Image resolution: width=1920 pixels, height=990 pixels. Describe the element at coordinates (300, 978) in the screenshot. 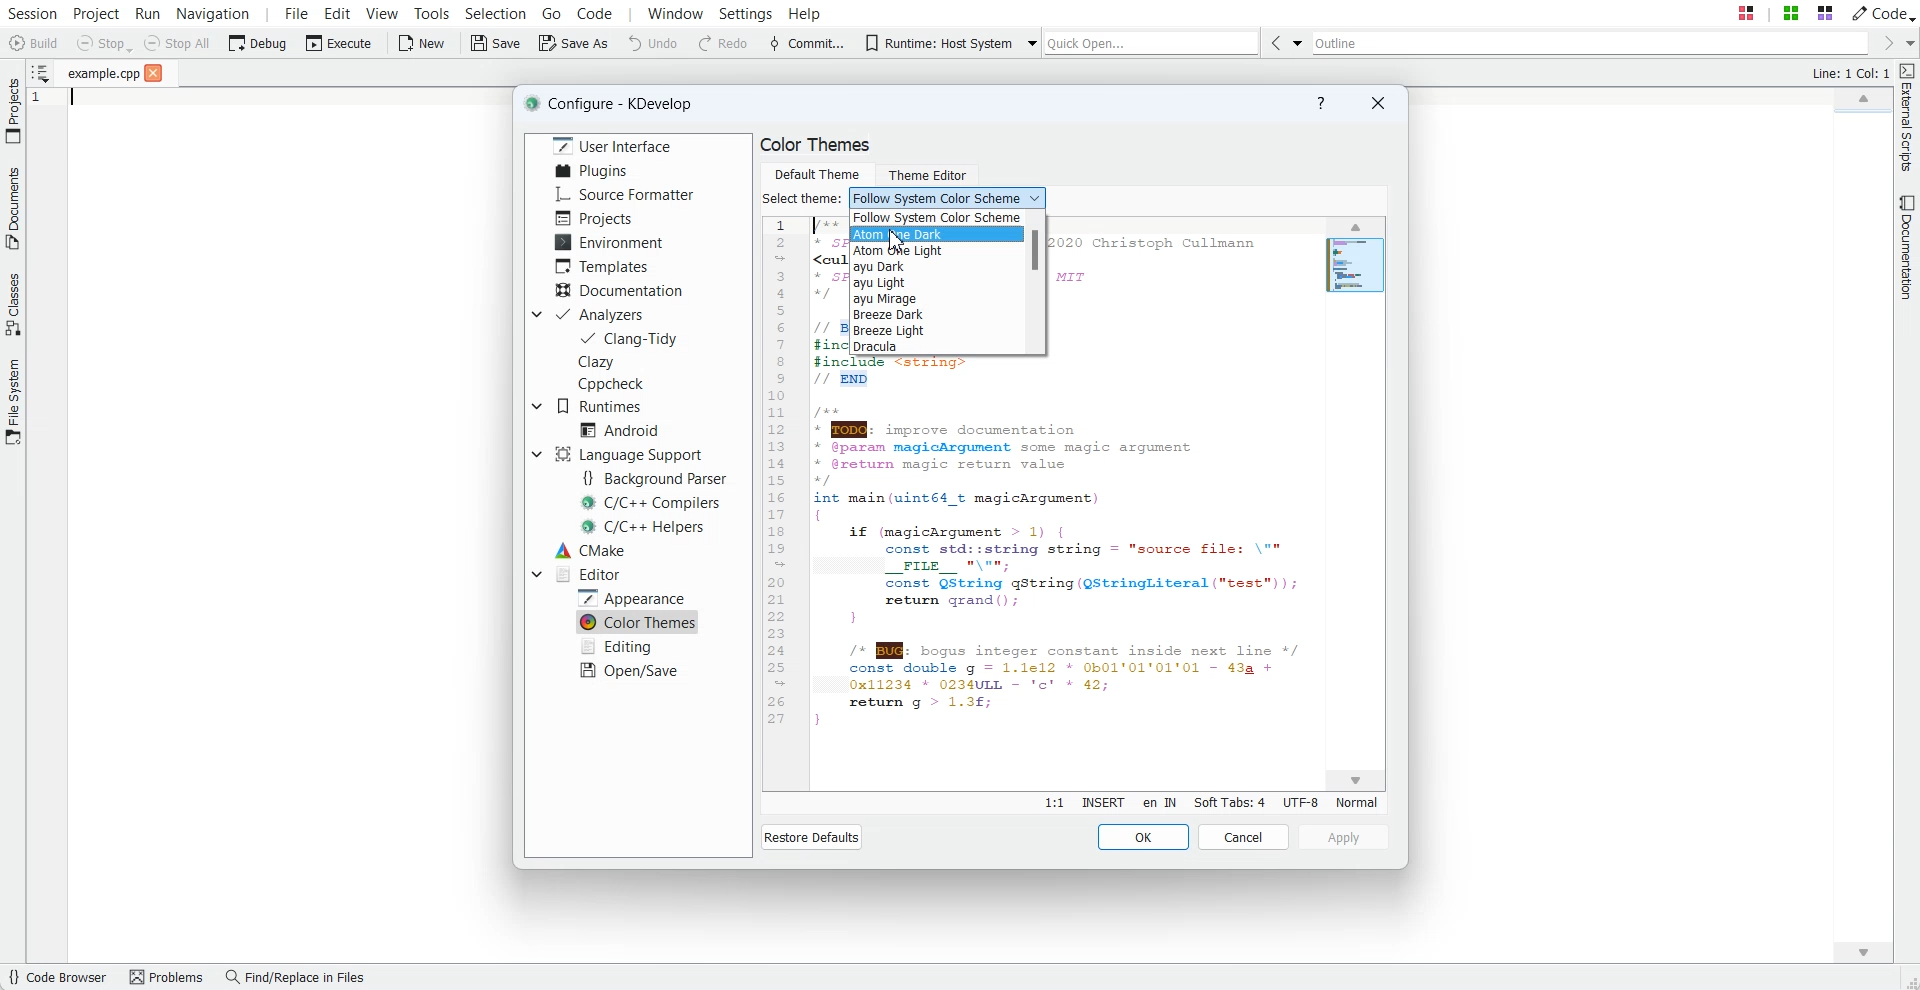

I see `Find/Replace in files` at that location.